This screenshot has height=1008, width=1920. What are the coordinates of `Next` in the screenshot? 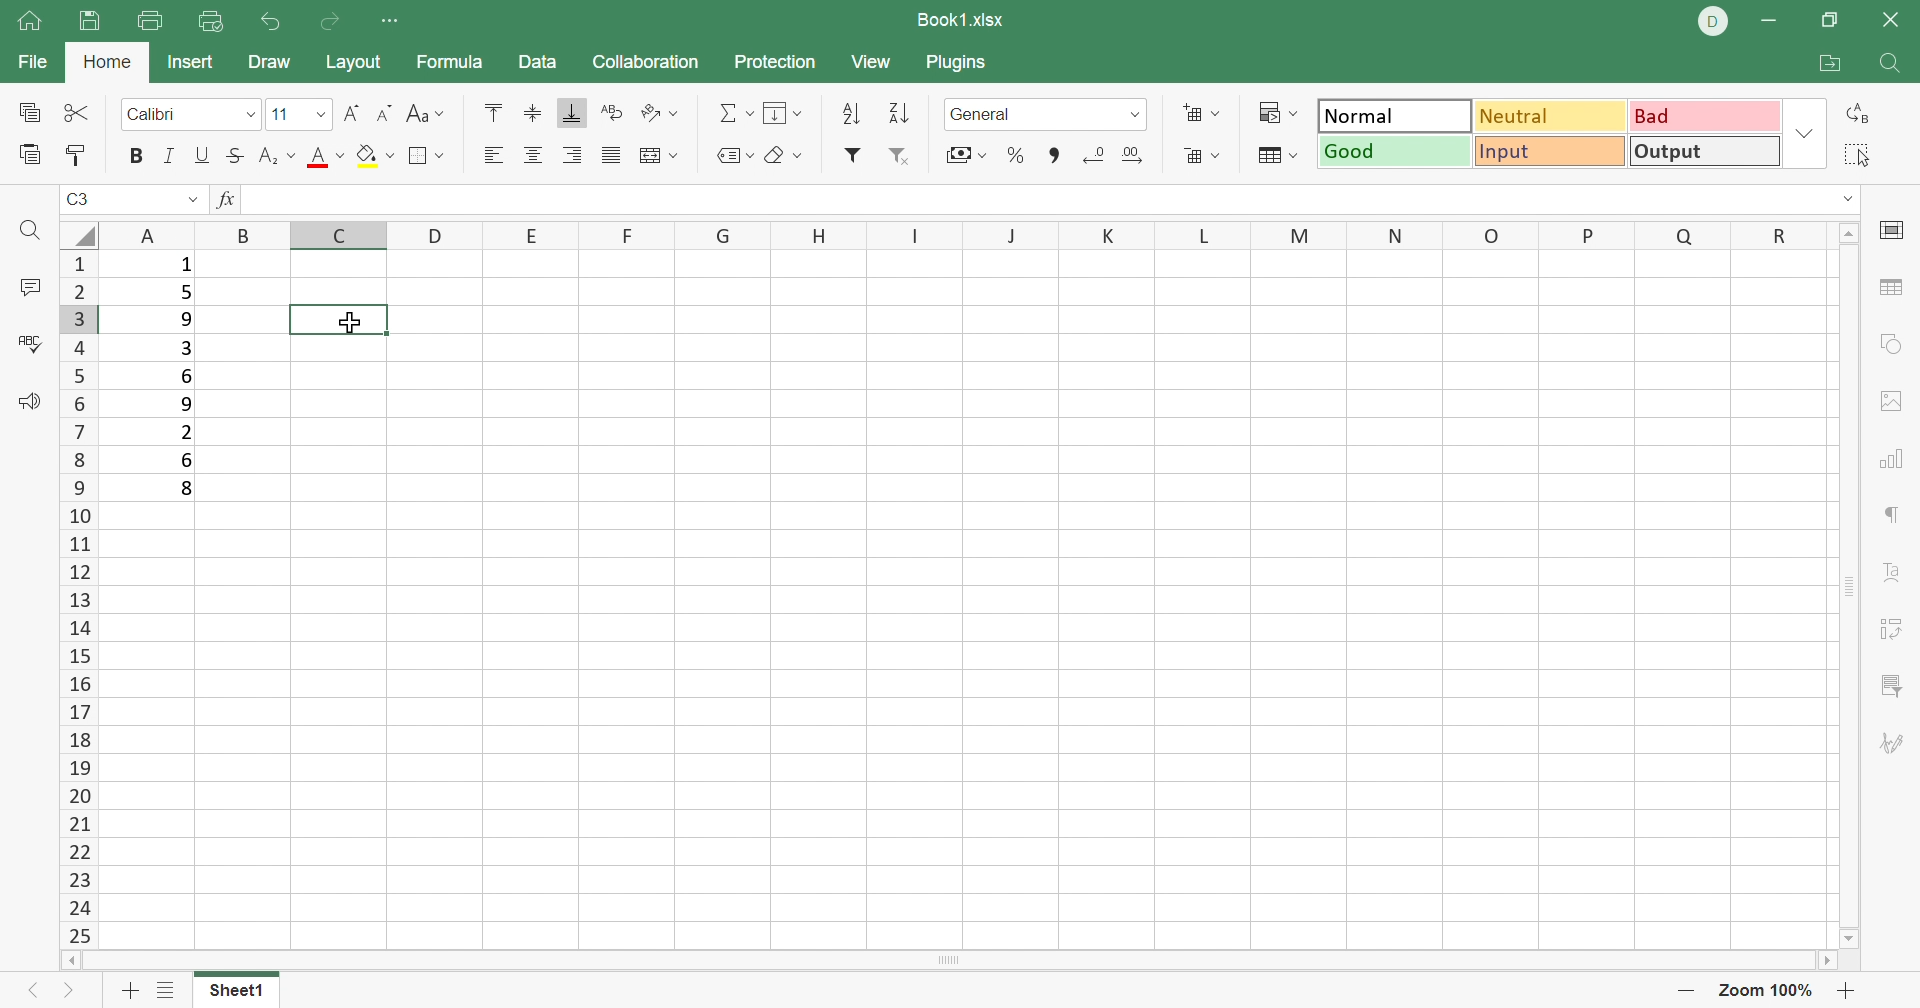 It's located at (64, 995).